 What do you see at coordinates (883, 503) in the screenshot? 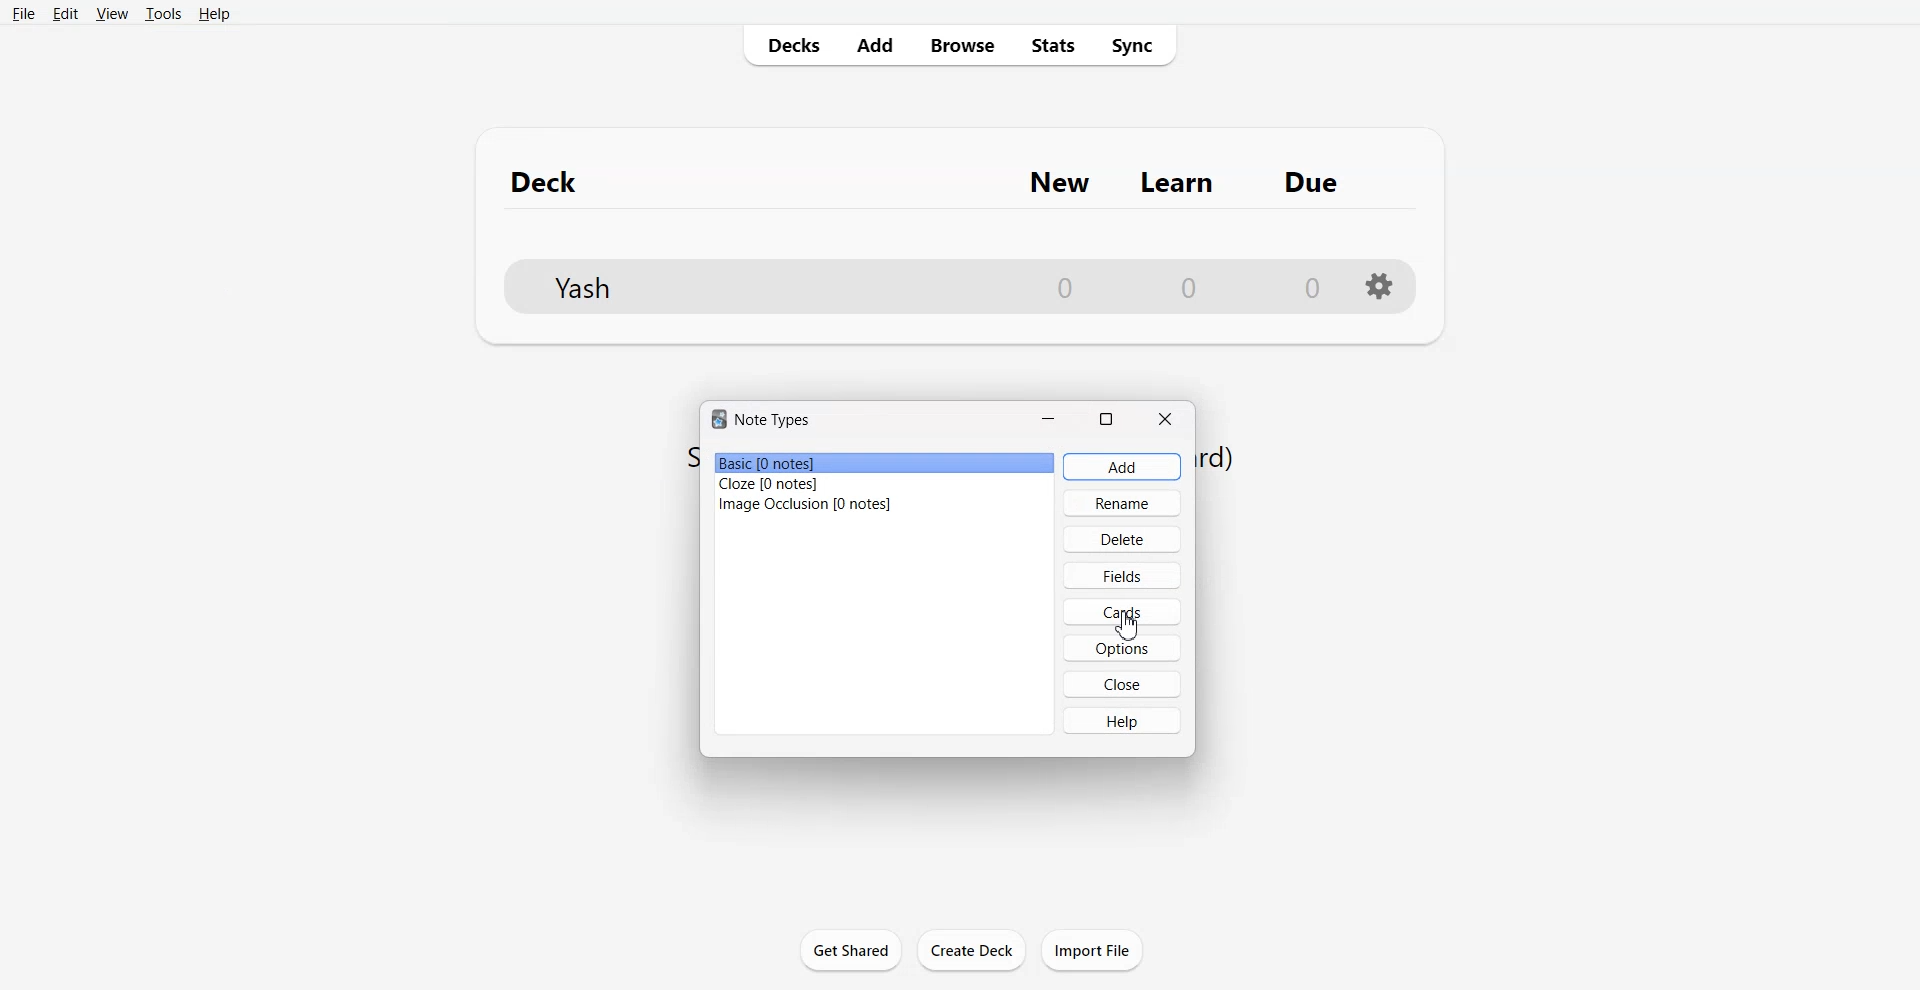
I see `Image Occlusion` at bounding box center [883, 503].